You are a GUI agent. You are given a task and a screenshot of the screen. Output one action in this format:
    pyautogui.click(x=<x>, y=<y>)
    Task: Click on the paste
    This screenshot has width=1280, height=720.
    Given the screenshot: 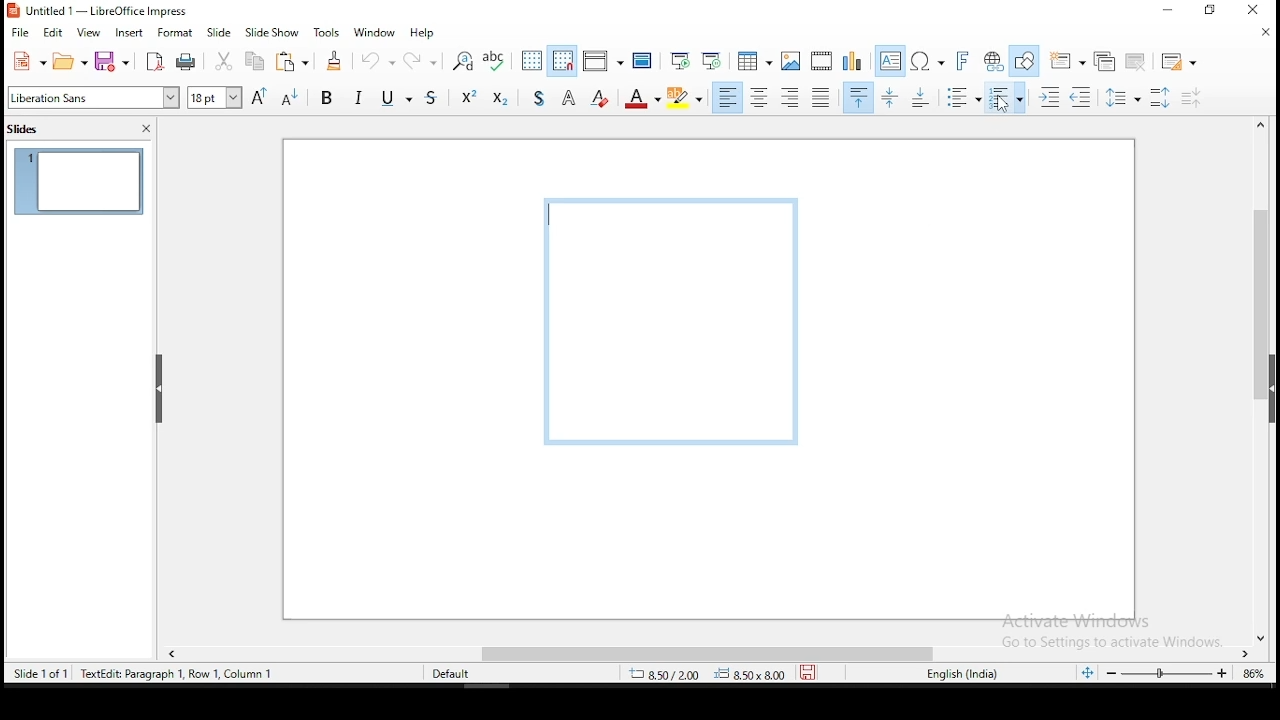 What is the action you would take?
    pyautogui.click(x=294, y=63)
    